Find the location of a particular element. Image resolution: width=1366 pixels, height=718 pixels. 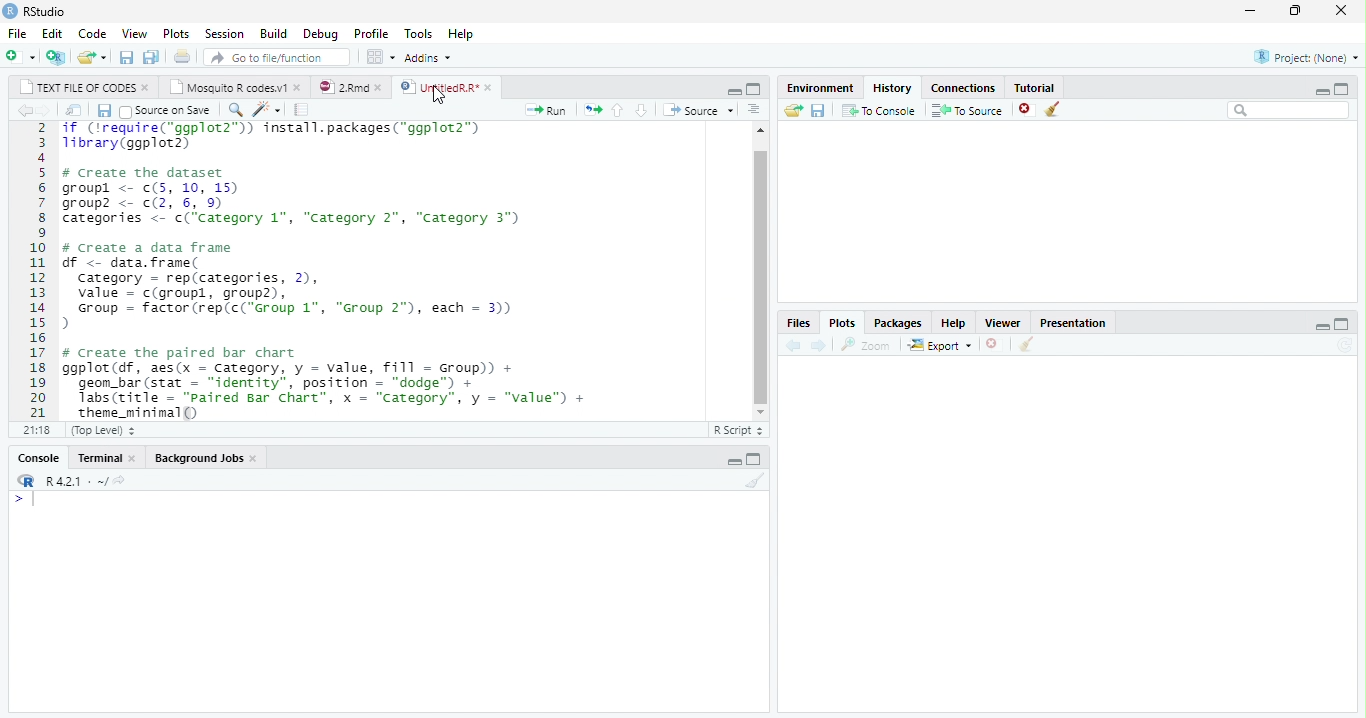

search is located at coordinates (1286, 111).